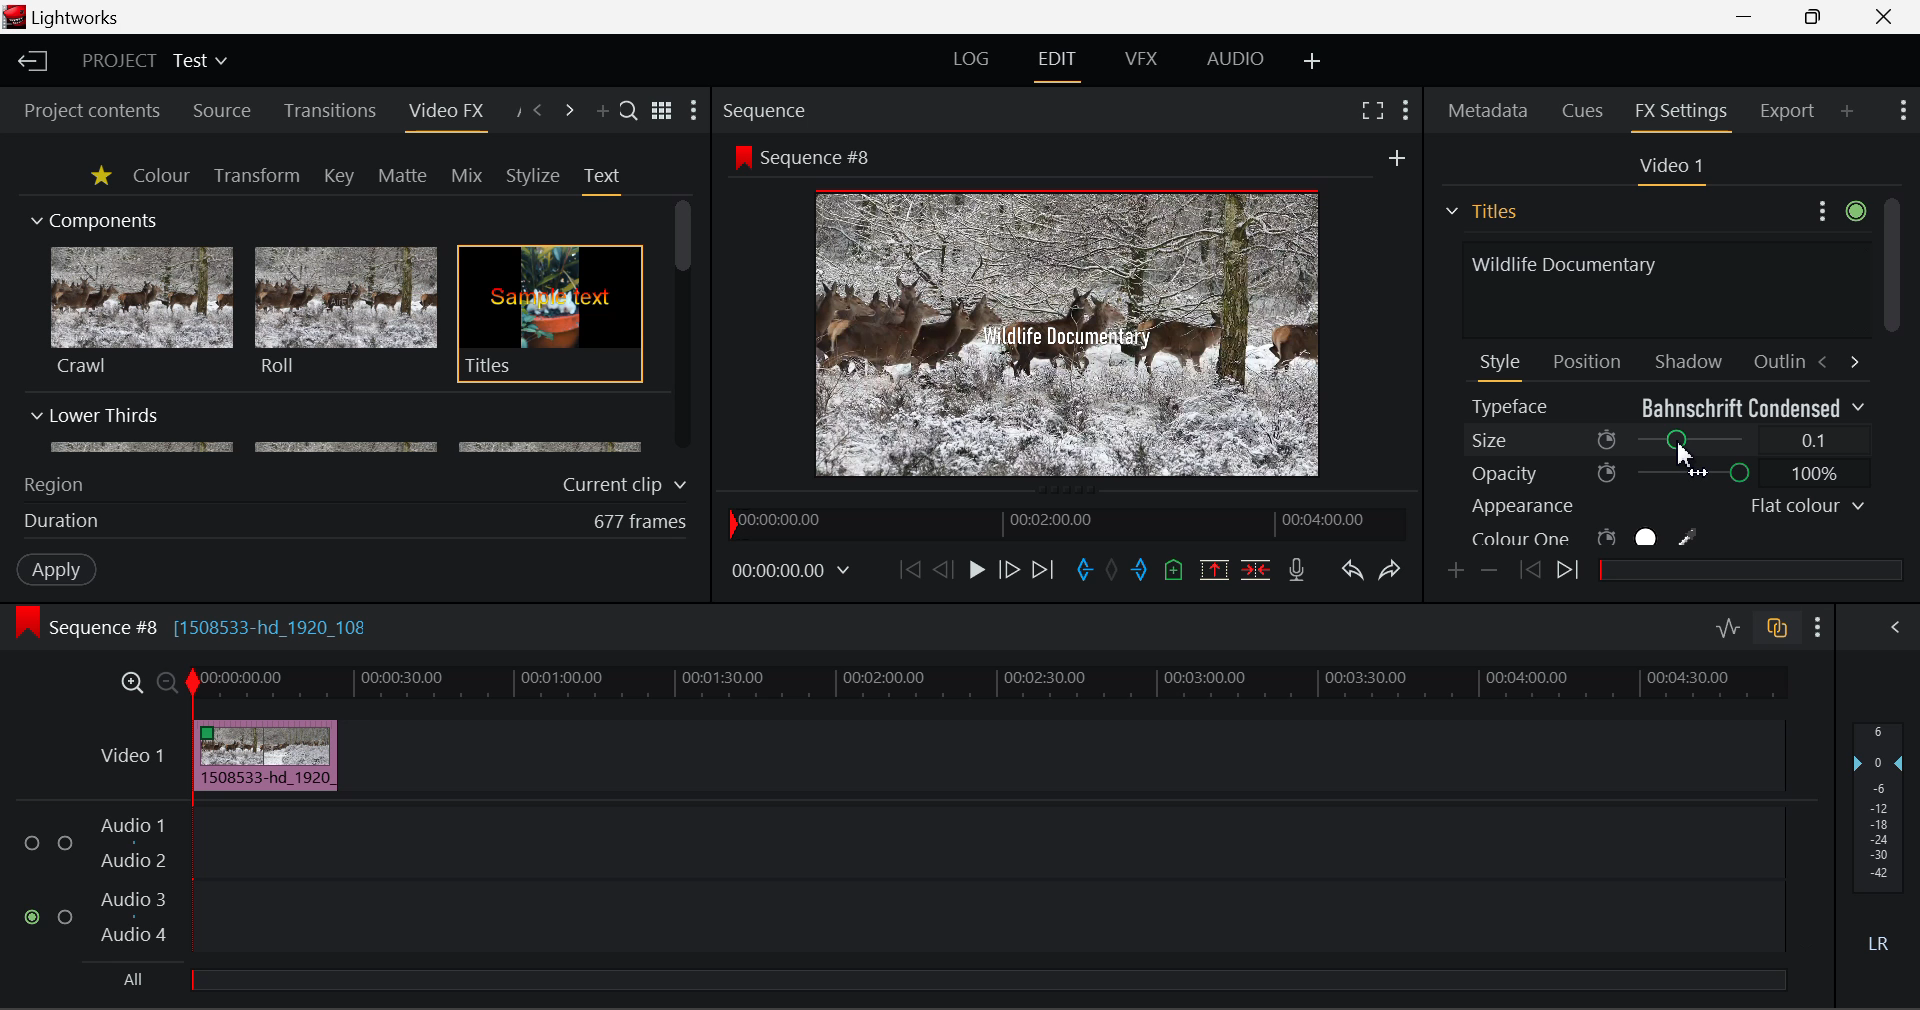  What do you see at coordinates (1073, 335) in the screenshot?
I see `Sequence Preview Screen` at bounding box center [1073, 335].